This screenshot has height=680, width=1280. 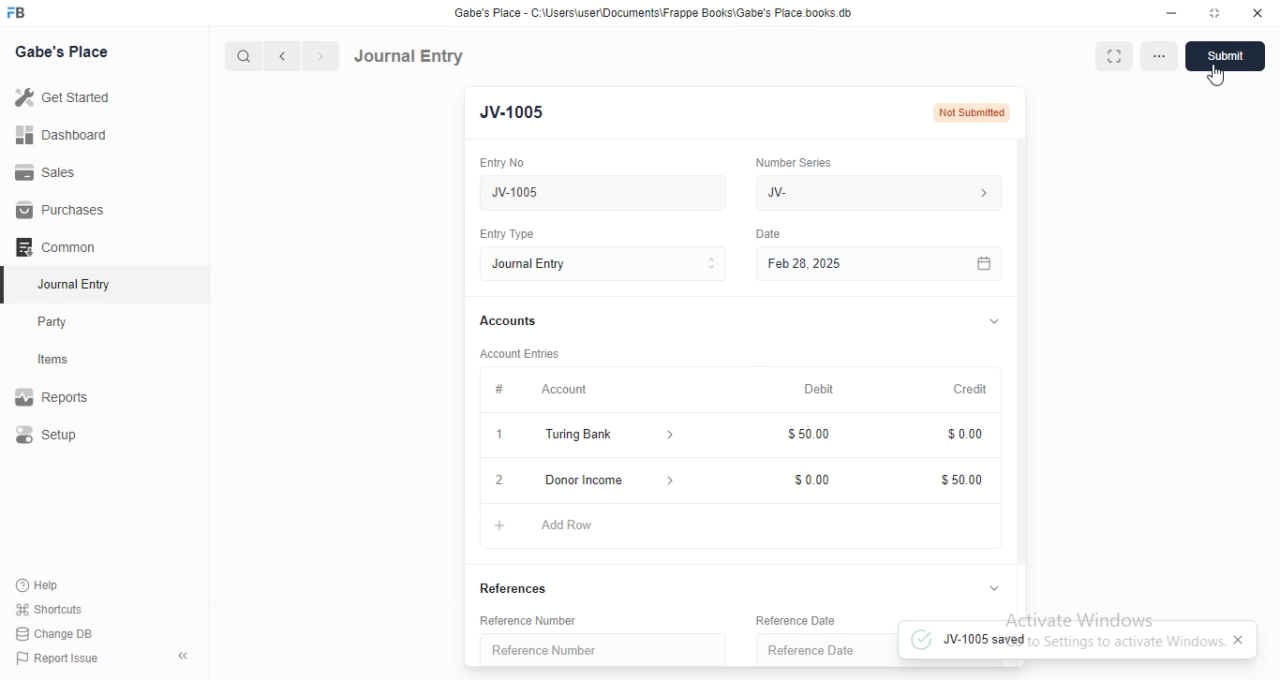 What do you see at coordinates (816, 432) in the screenshot?
I see `$50.00` at bounding box center [816, 432].